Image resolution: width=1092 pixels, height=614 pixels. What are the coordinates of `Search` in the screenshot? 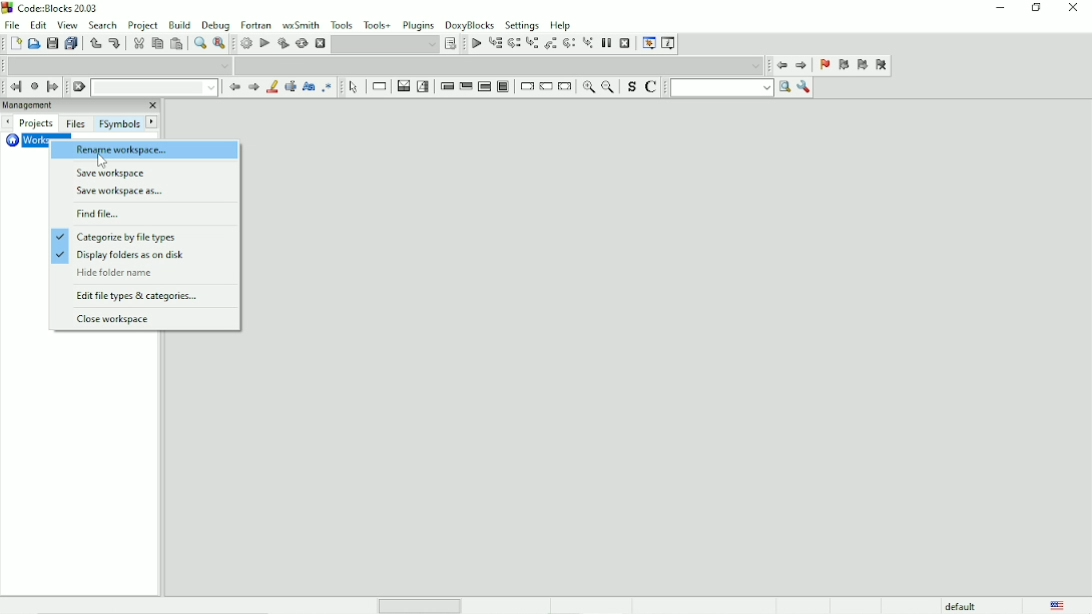 It's located at (104, 25).